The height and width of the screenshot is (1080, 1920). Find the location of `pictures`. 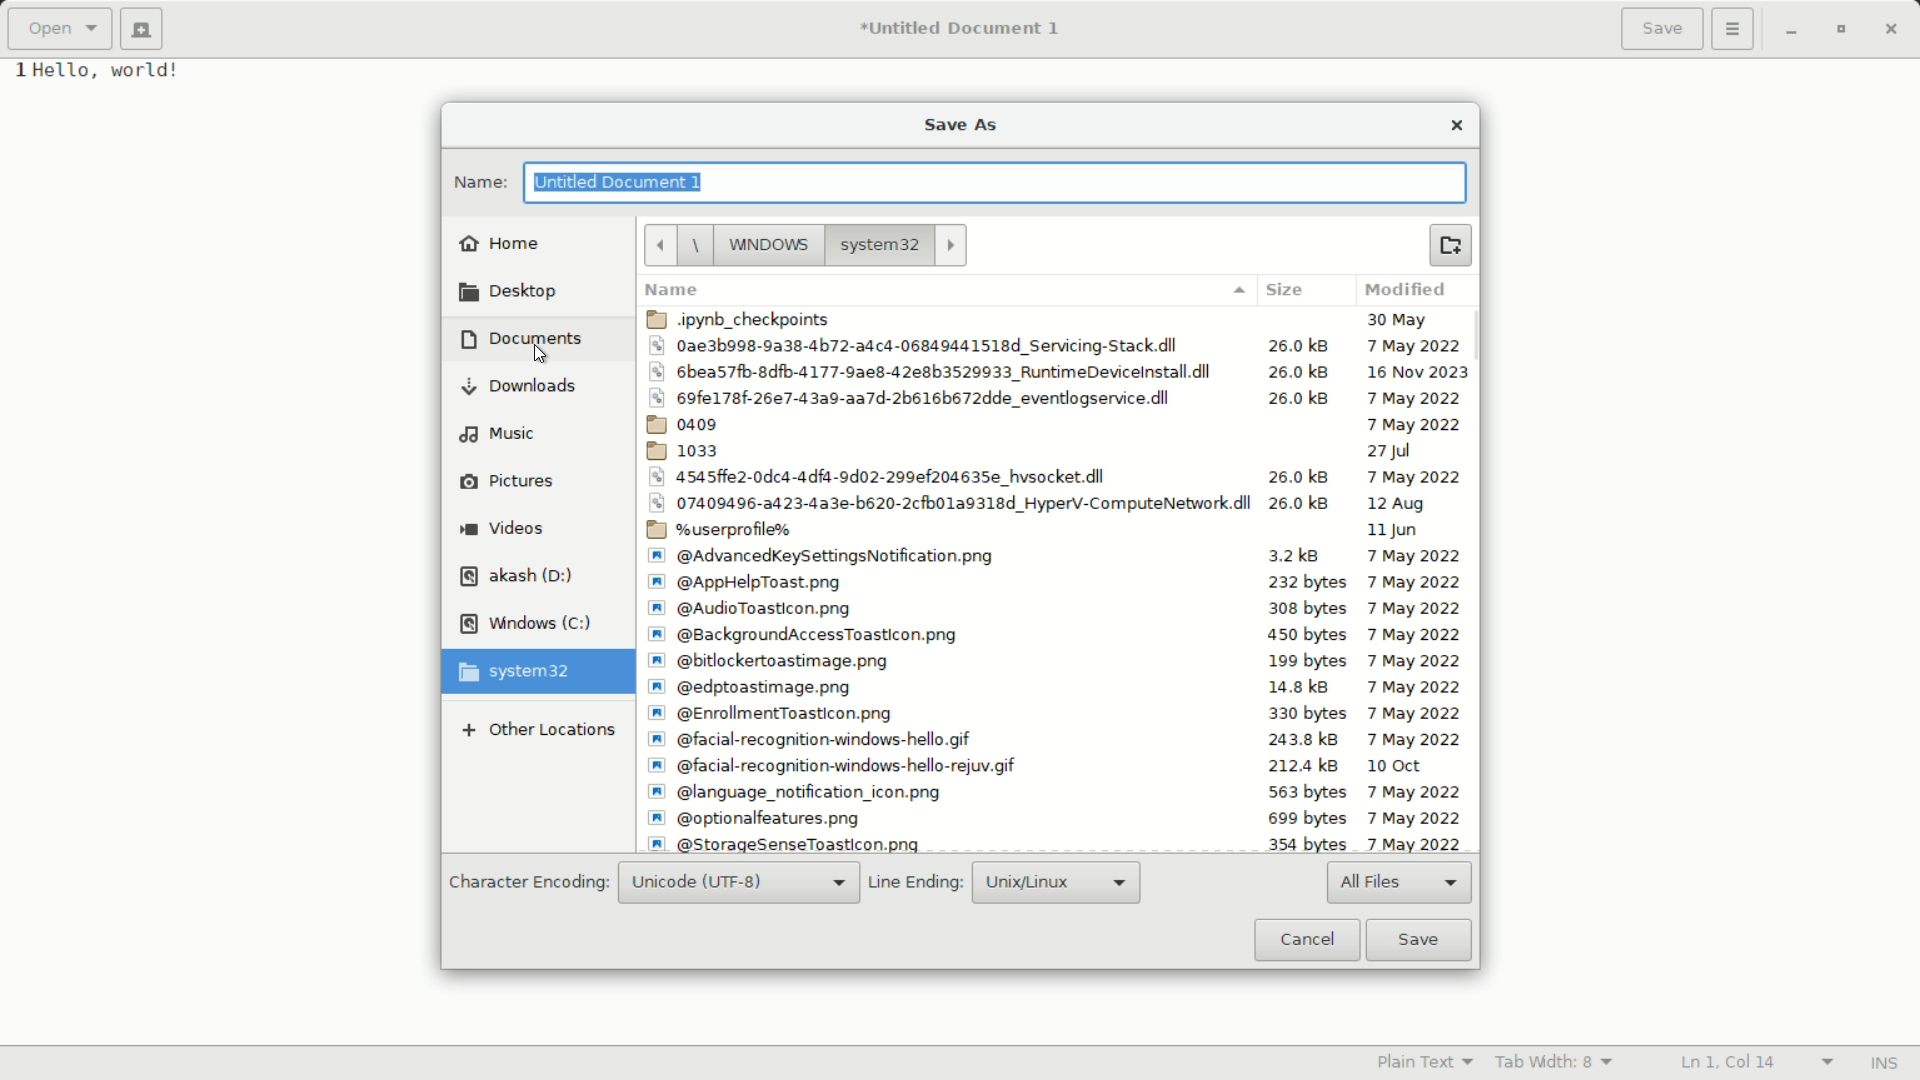

pictures is located at coordinates (507, 481).